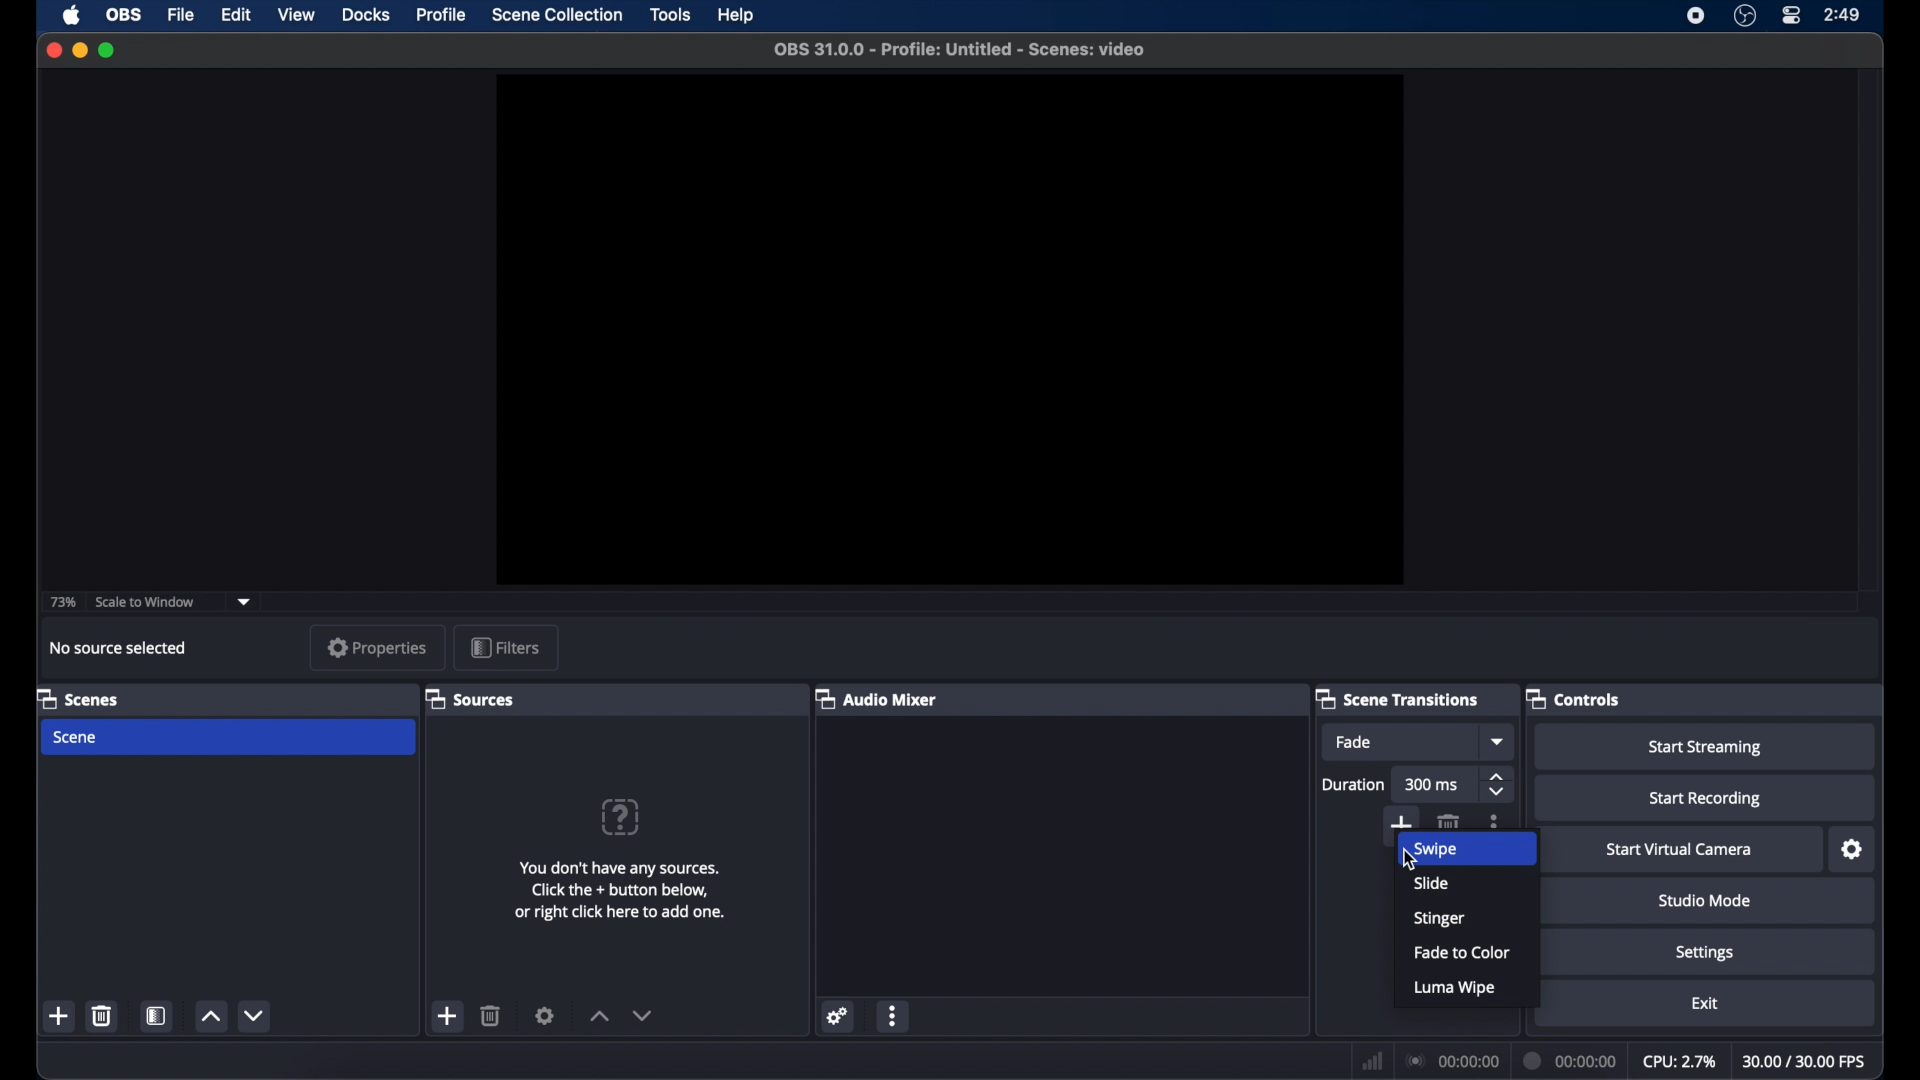 This screenshot has width=1920, height=1080. What do you see at coordinates (366, 15) in the screenshot?
I see `docks` at bounding box center [366, 15].